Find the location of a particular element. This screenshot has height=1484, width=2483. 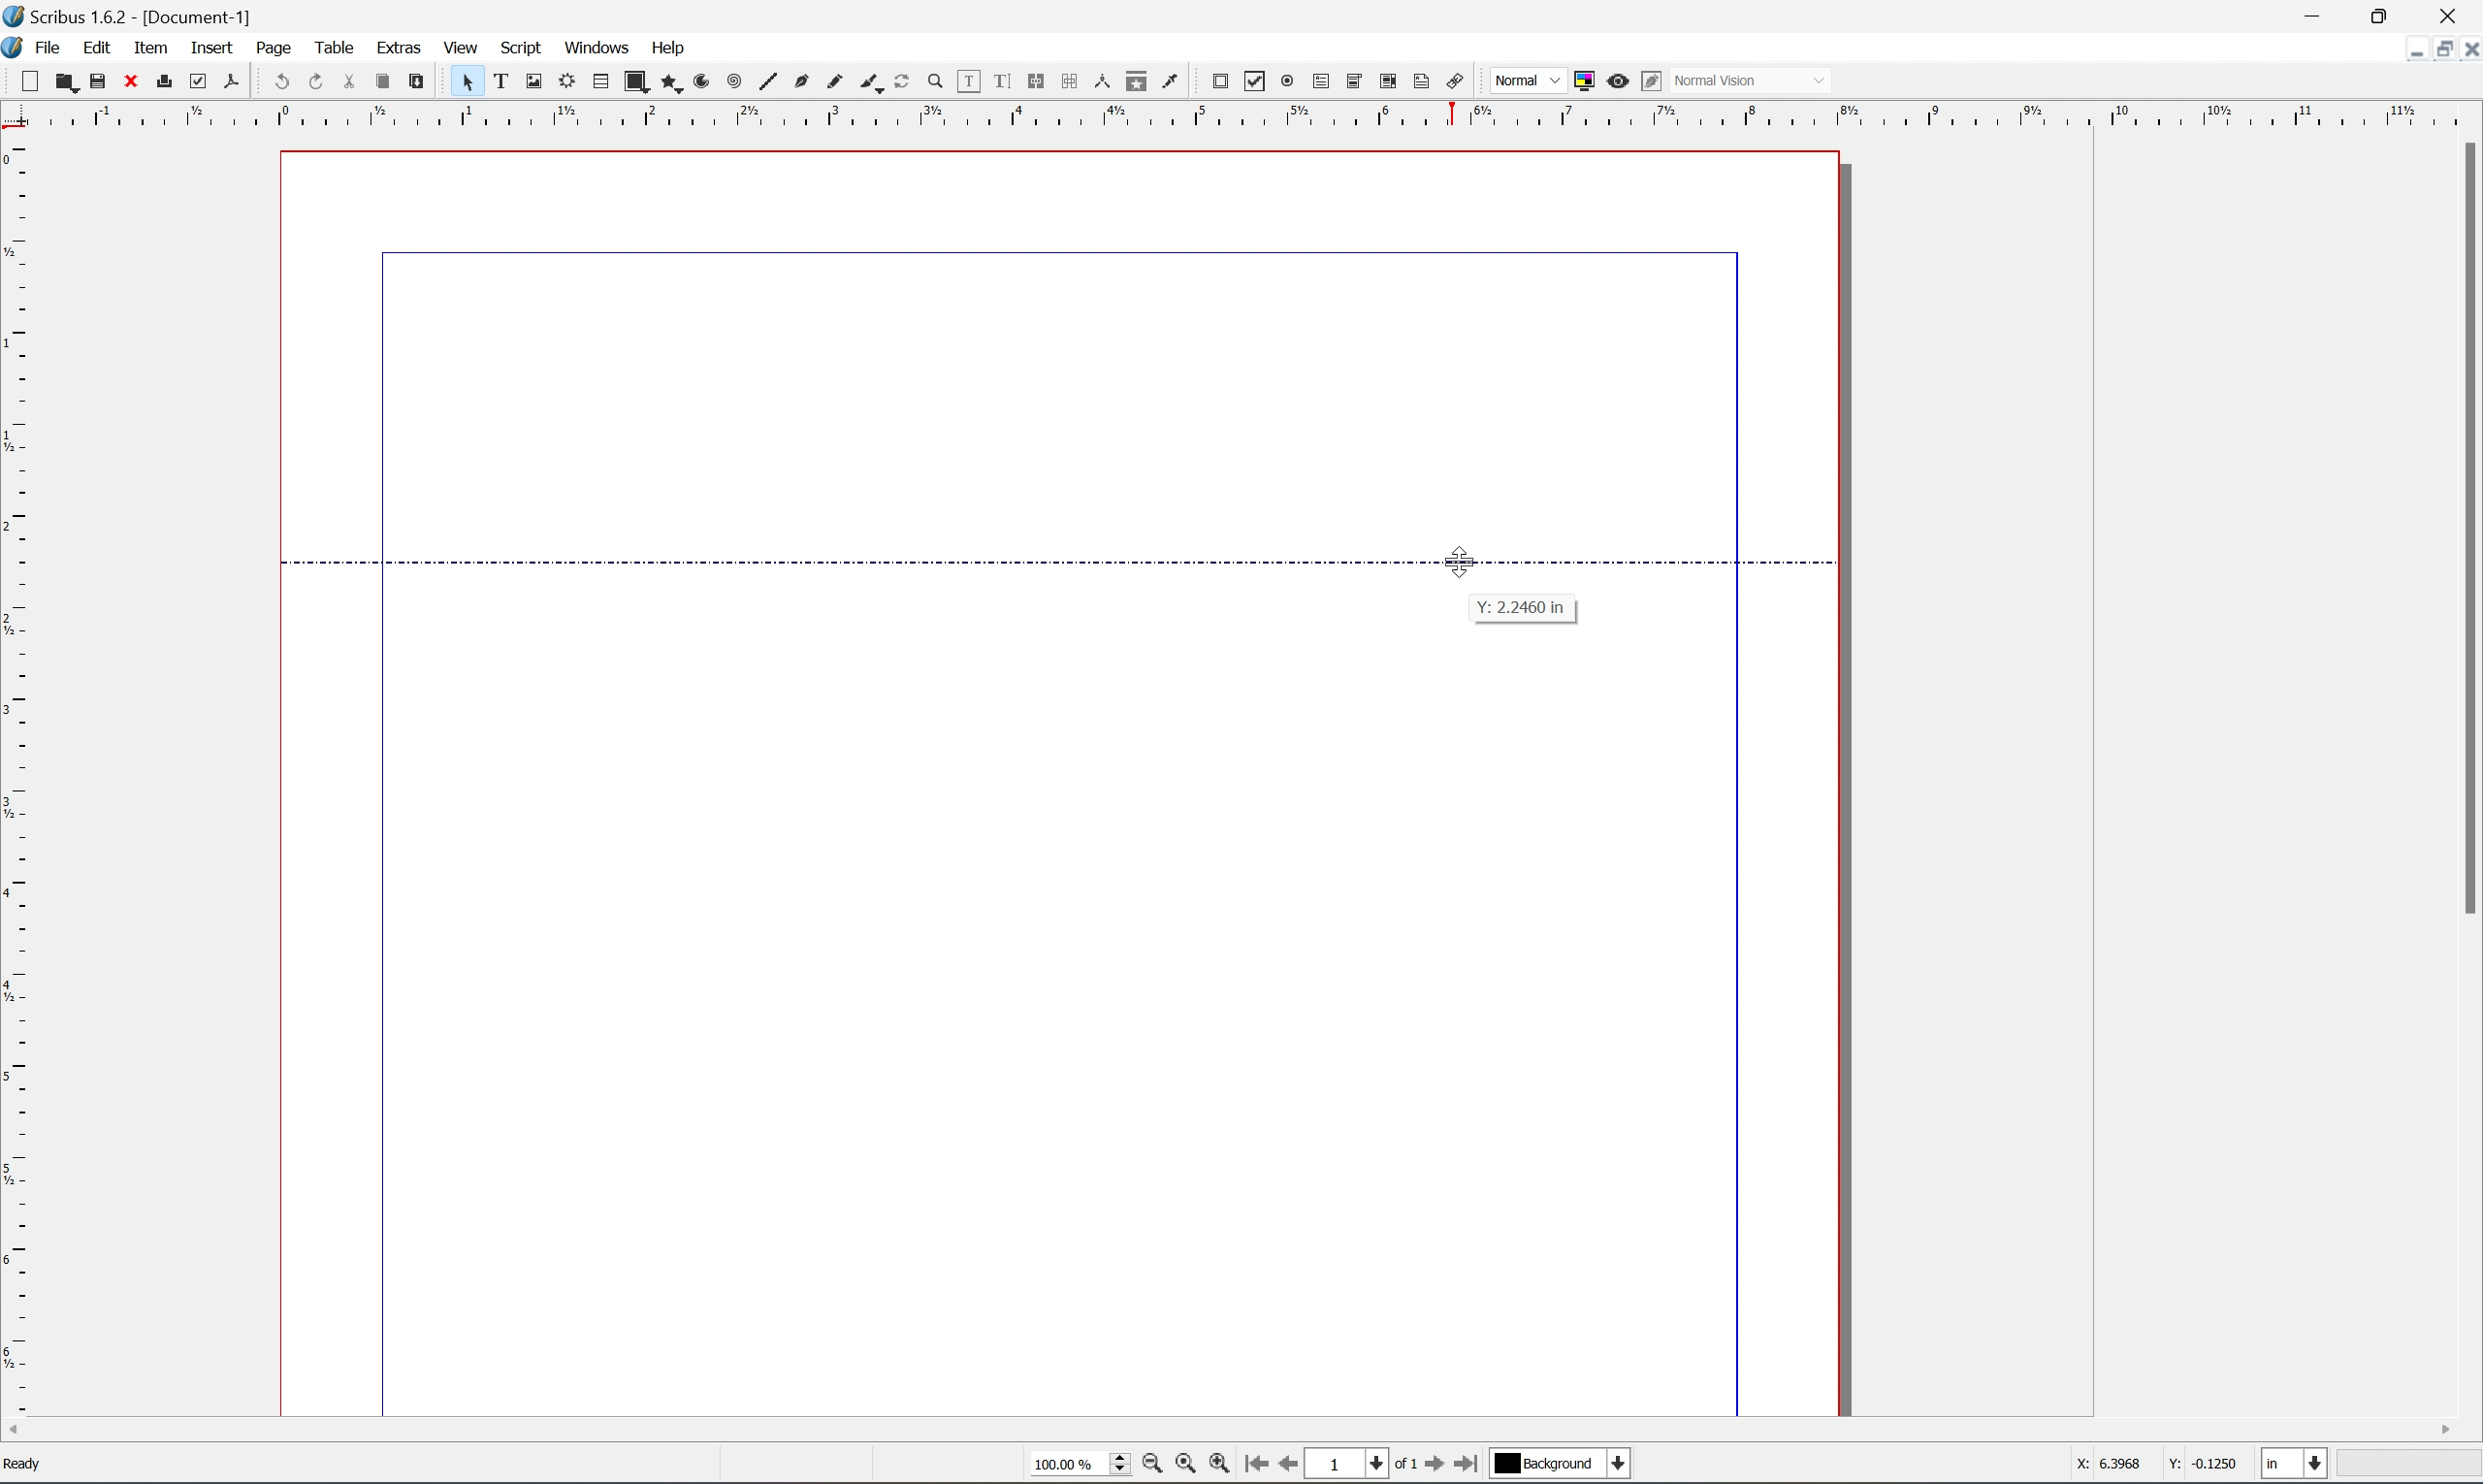

cursor is located at coordinates (1467, 562).